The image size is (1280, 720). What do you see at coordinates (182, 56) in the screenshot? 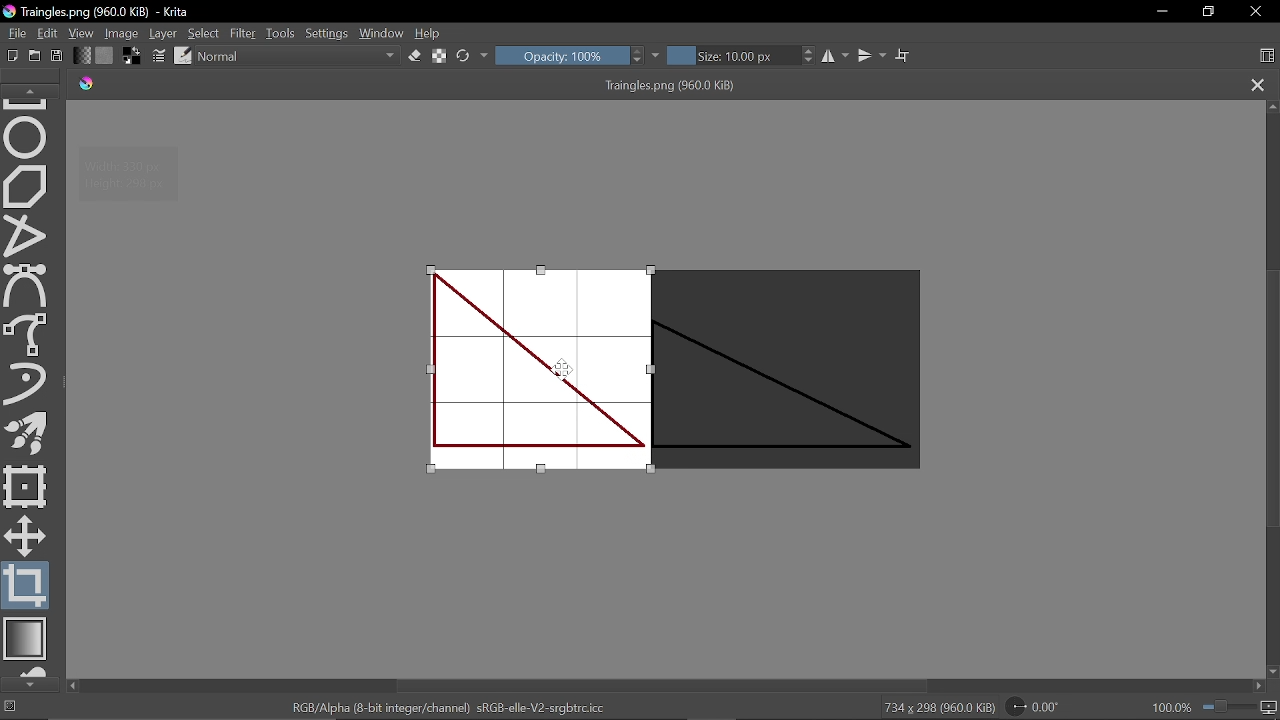
I see `Choose brush preset` at bounding box center [182, 56].